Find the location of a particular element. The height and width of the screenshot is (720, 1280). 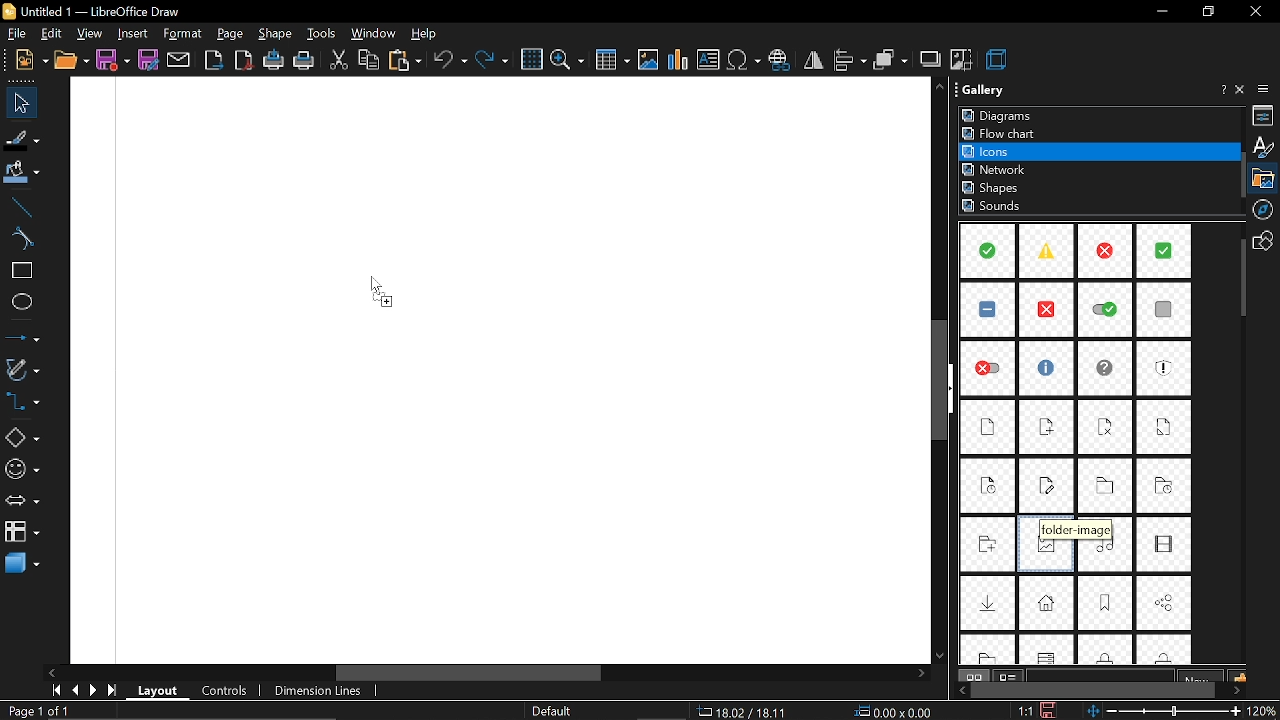

Canvas is located at coordinates (495, 372).